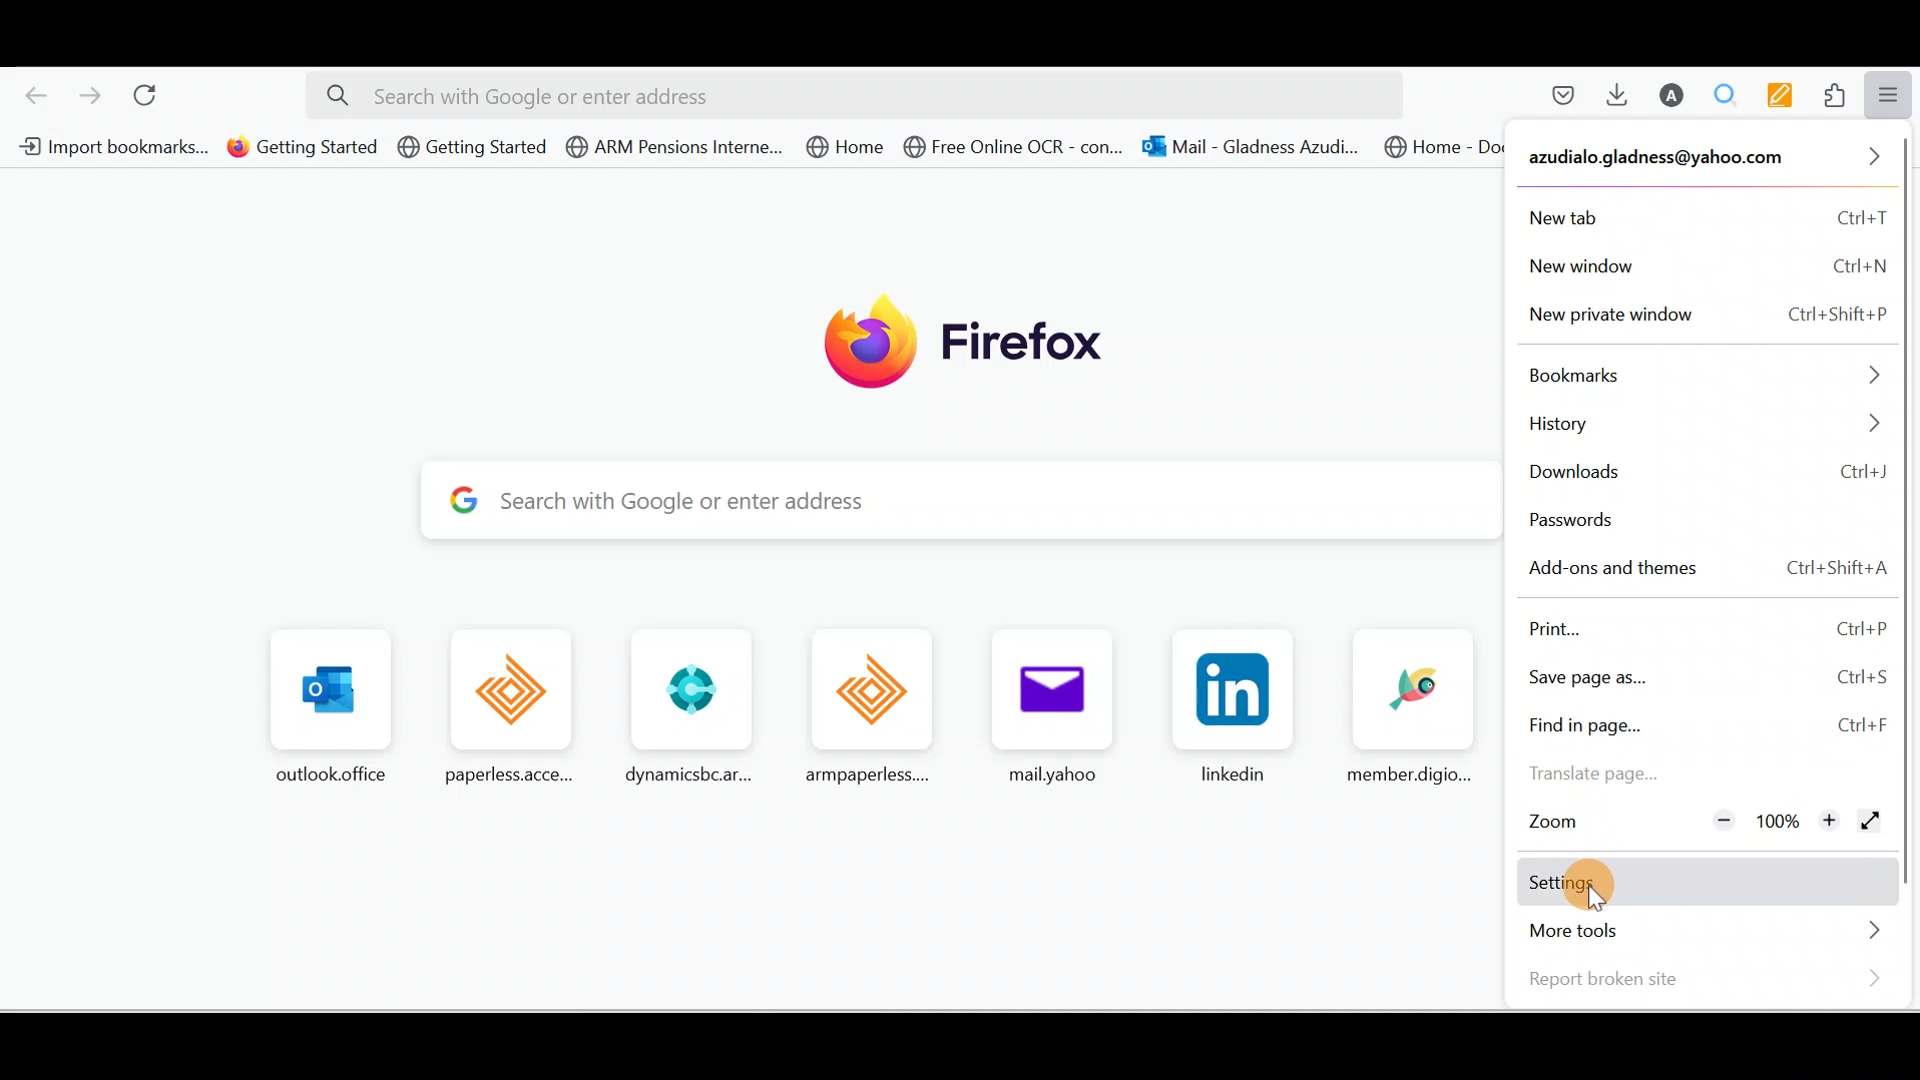  What do you see at coordinates (866, 710) in the screenshot?
I see `Frequently browsed pages.` at bounding box center [866, 710].